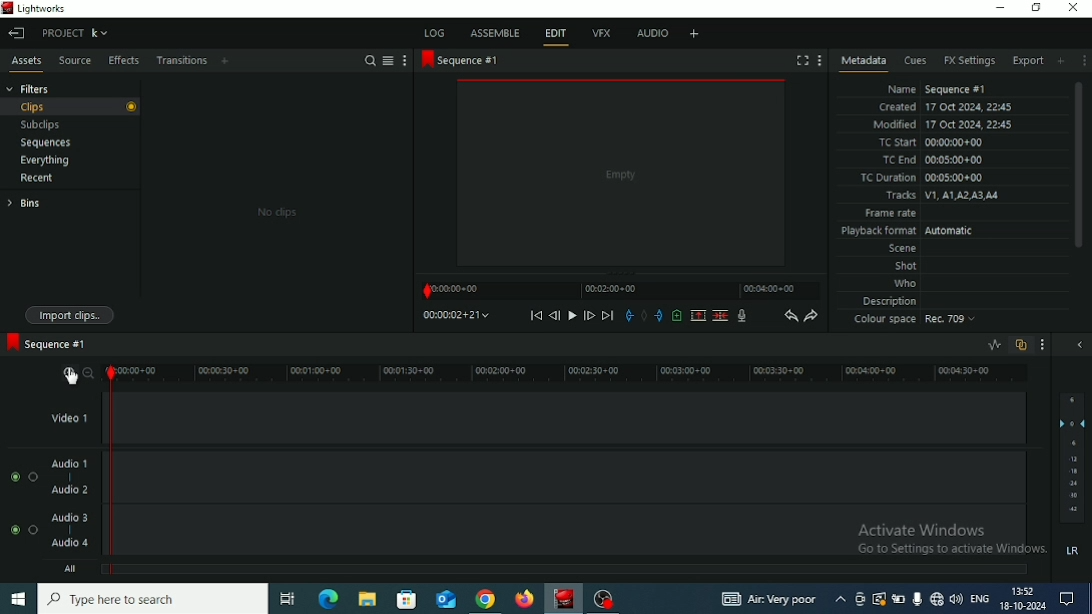 This screenshot has height=614, width=1092. What do you see at coordinates (404, 61) in the screenshot?
I see `Show settings menu` at bounding box center [404, 61].